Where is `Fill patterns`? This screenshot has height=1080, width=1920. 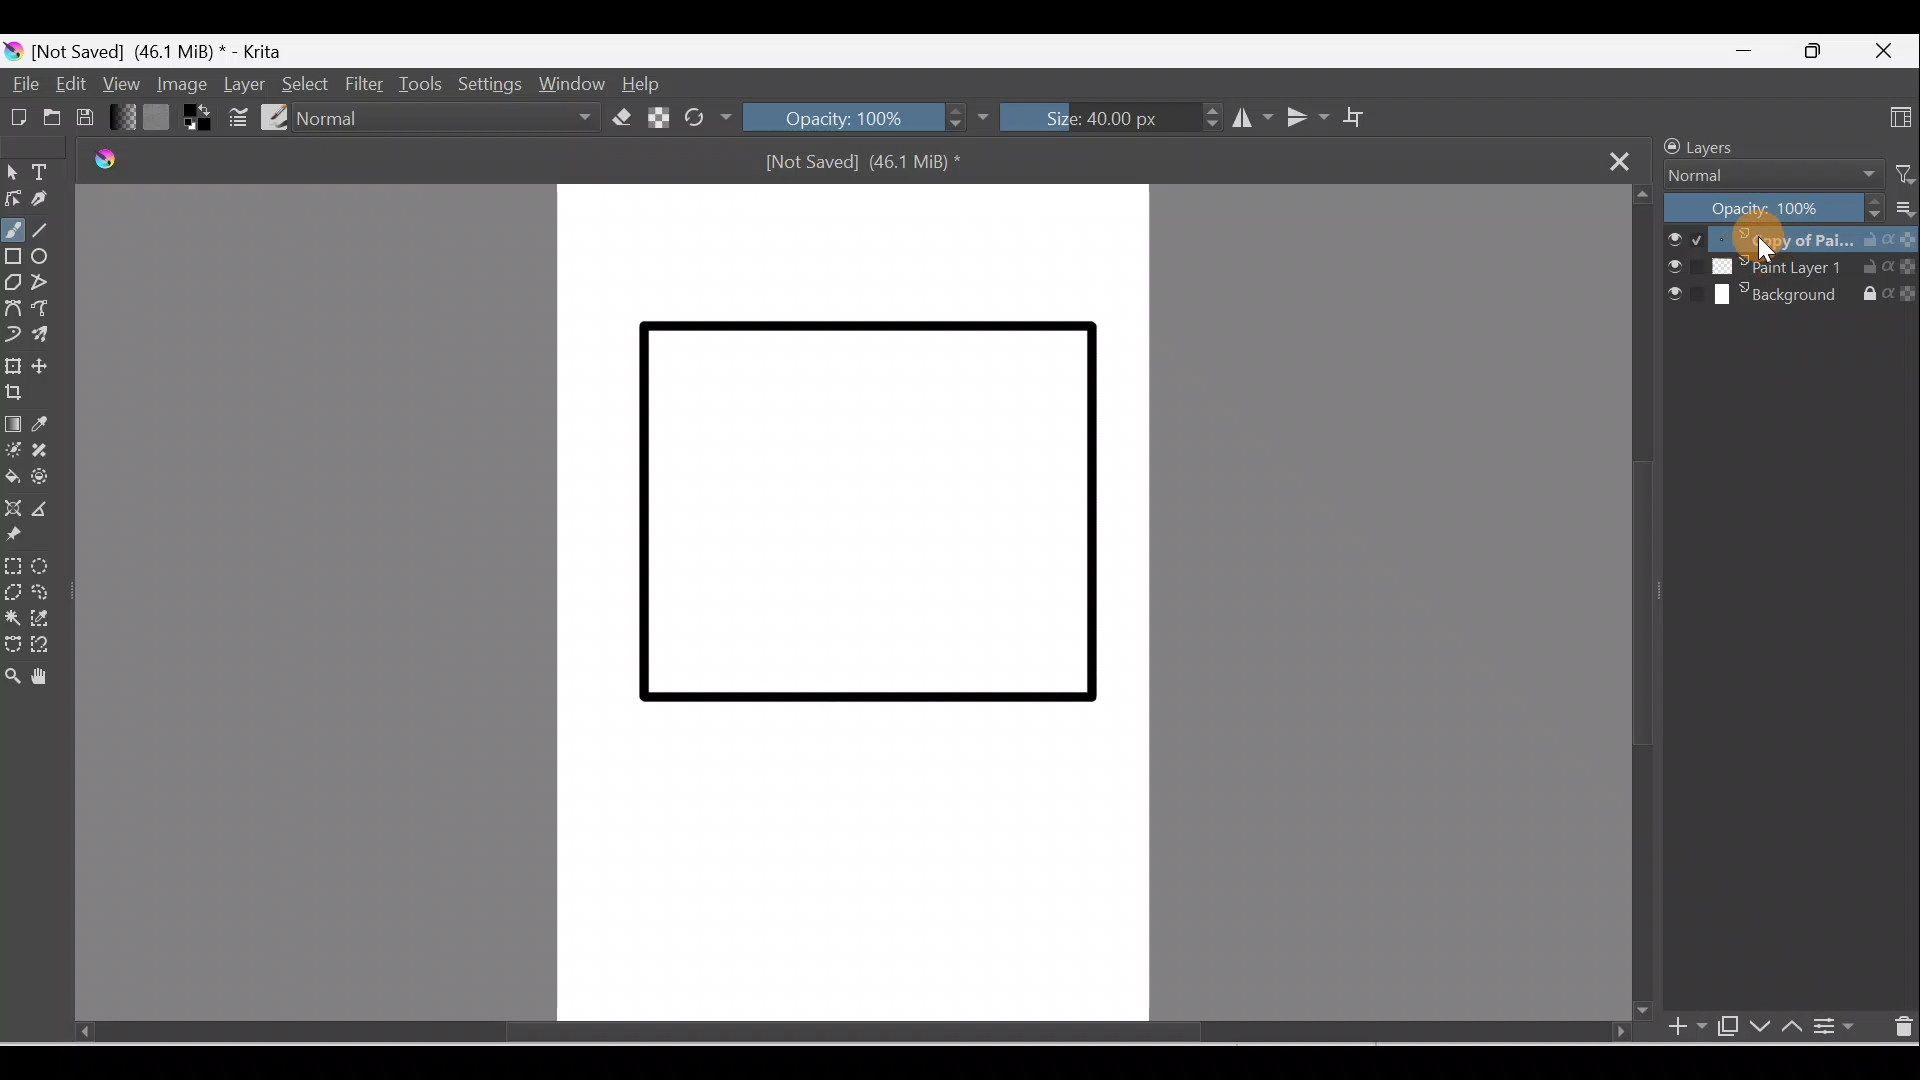 Fill patterns is located at coordinates (161, 120).